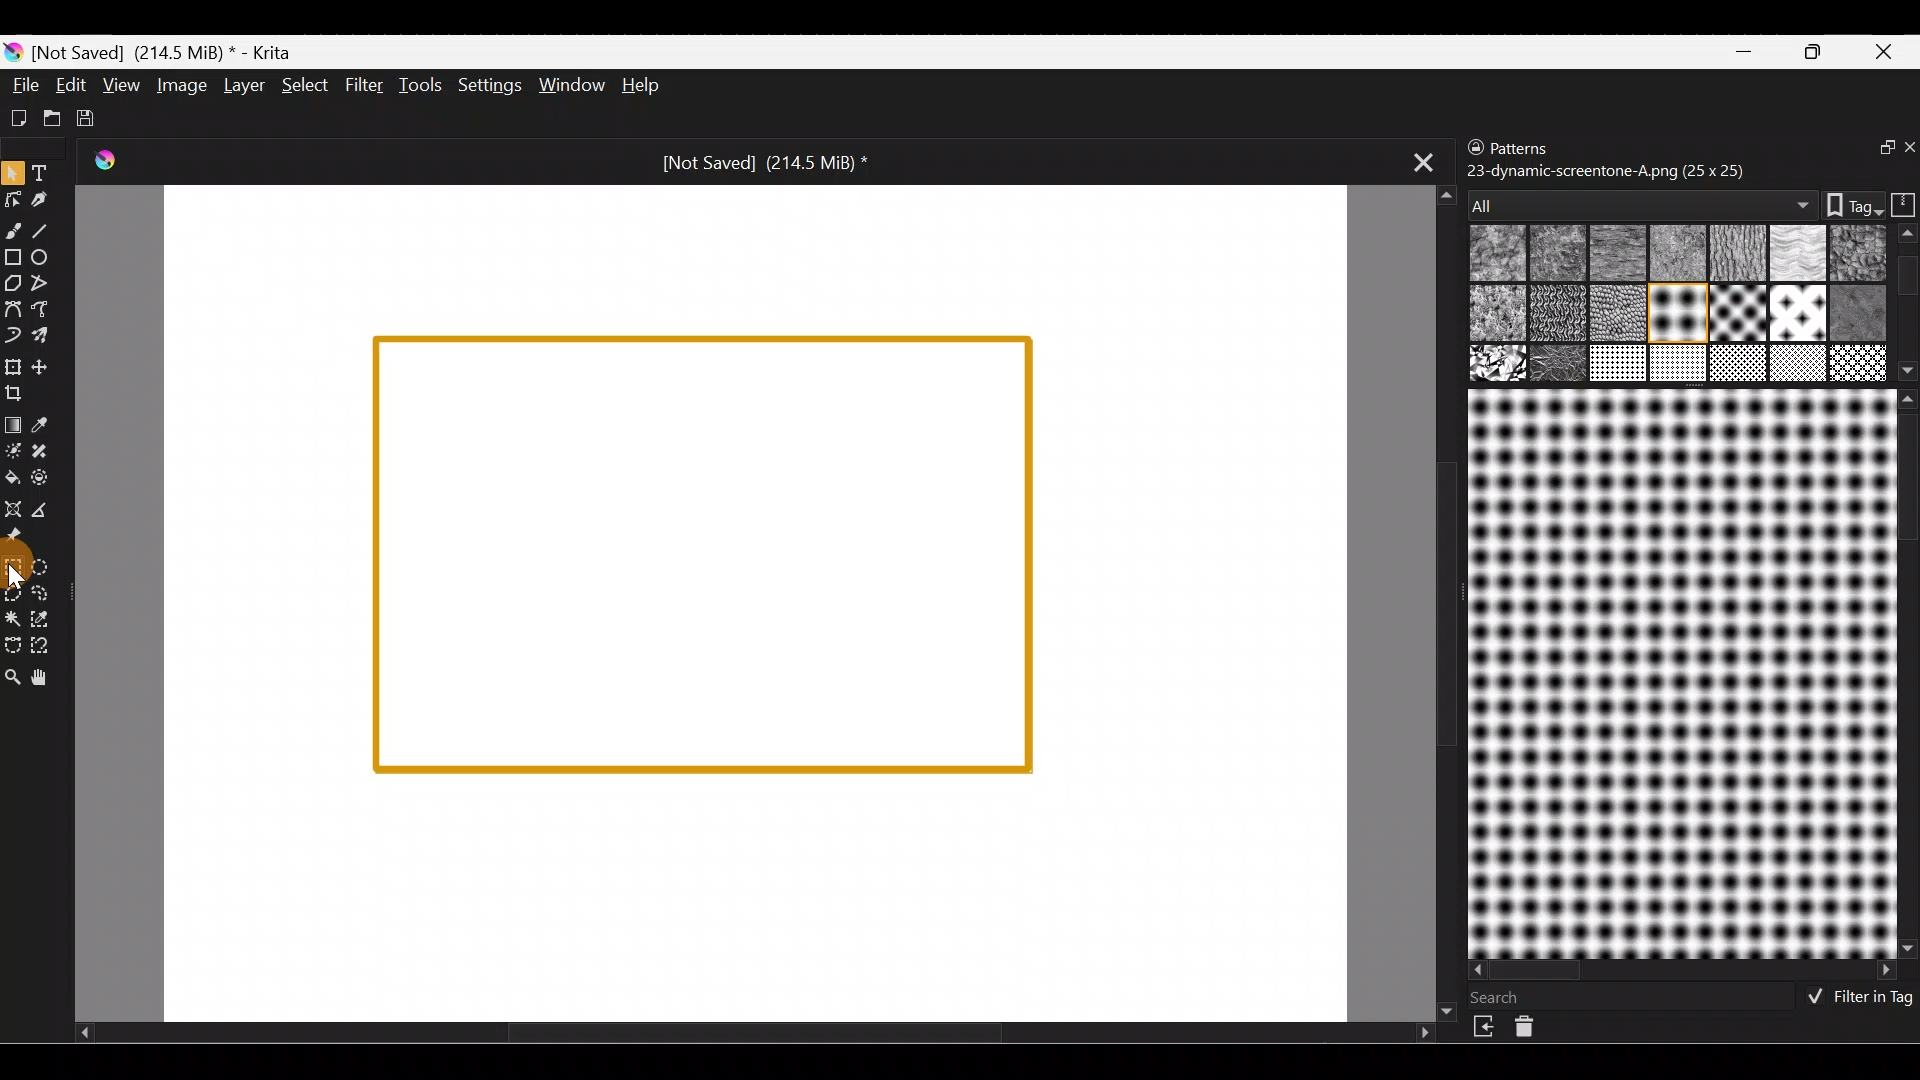 The width and height of the screenshot is (1920, 1080). I want to click on Line tool, so click(50, 230).